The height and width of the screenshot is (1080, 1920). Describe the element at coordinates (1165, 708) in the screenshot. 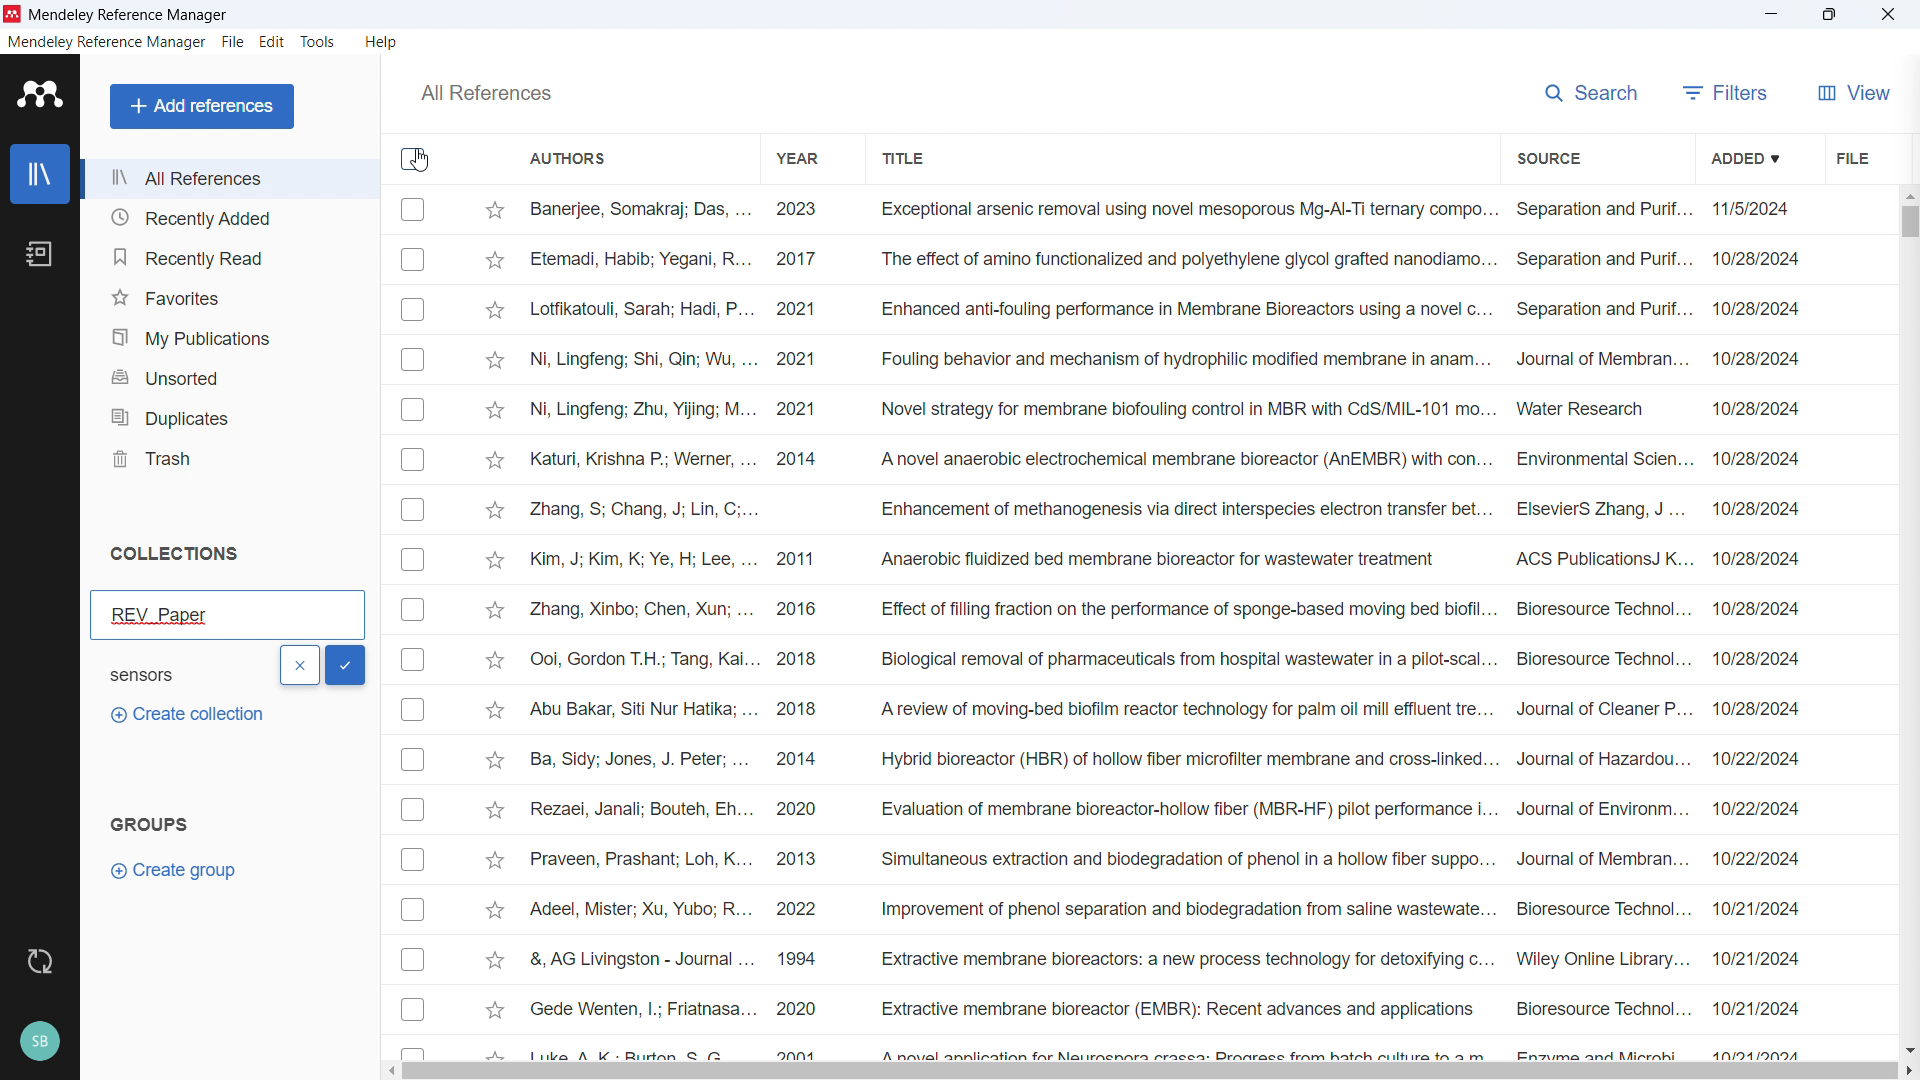

I see `Abu Bakar, Siti Nur Hatika; ... 2018 A review of moving-bed biofilm reactor technology for palm oil mill effluent tre... Journal of Cleaner P... 10/28/2024` at that location.